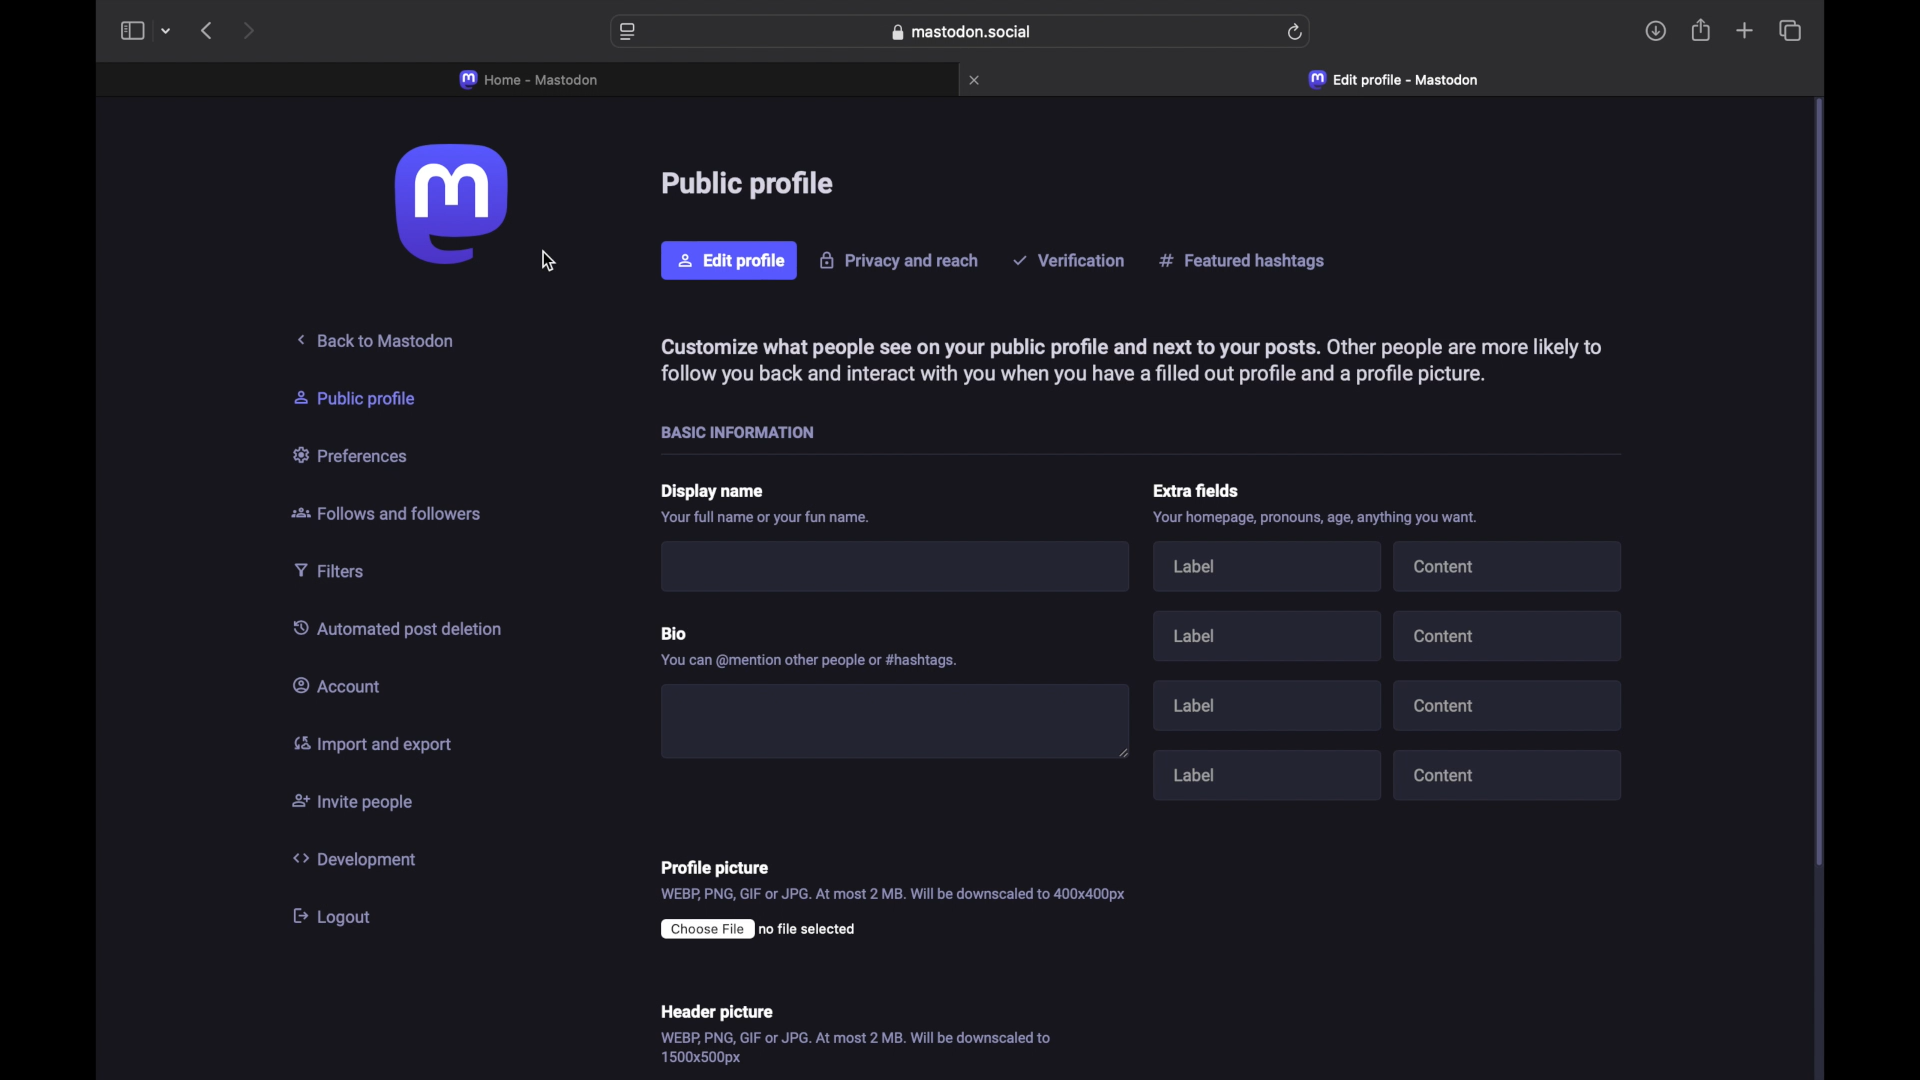 The width and height of the screenshot is (1920, 1080). I want to click on info, so click(767, 518).